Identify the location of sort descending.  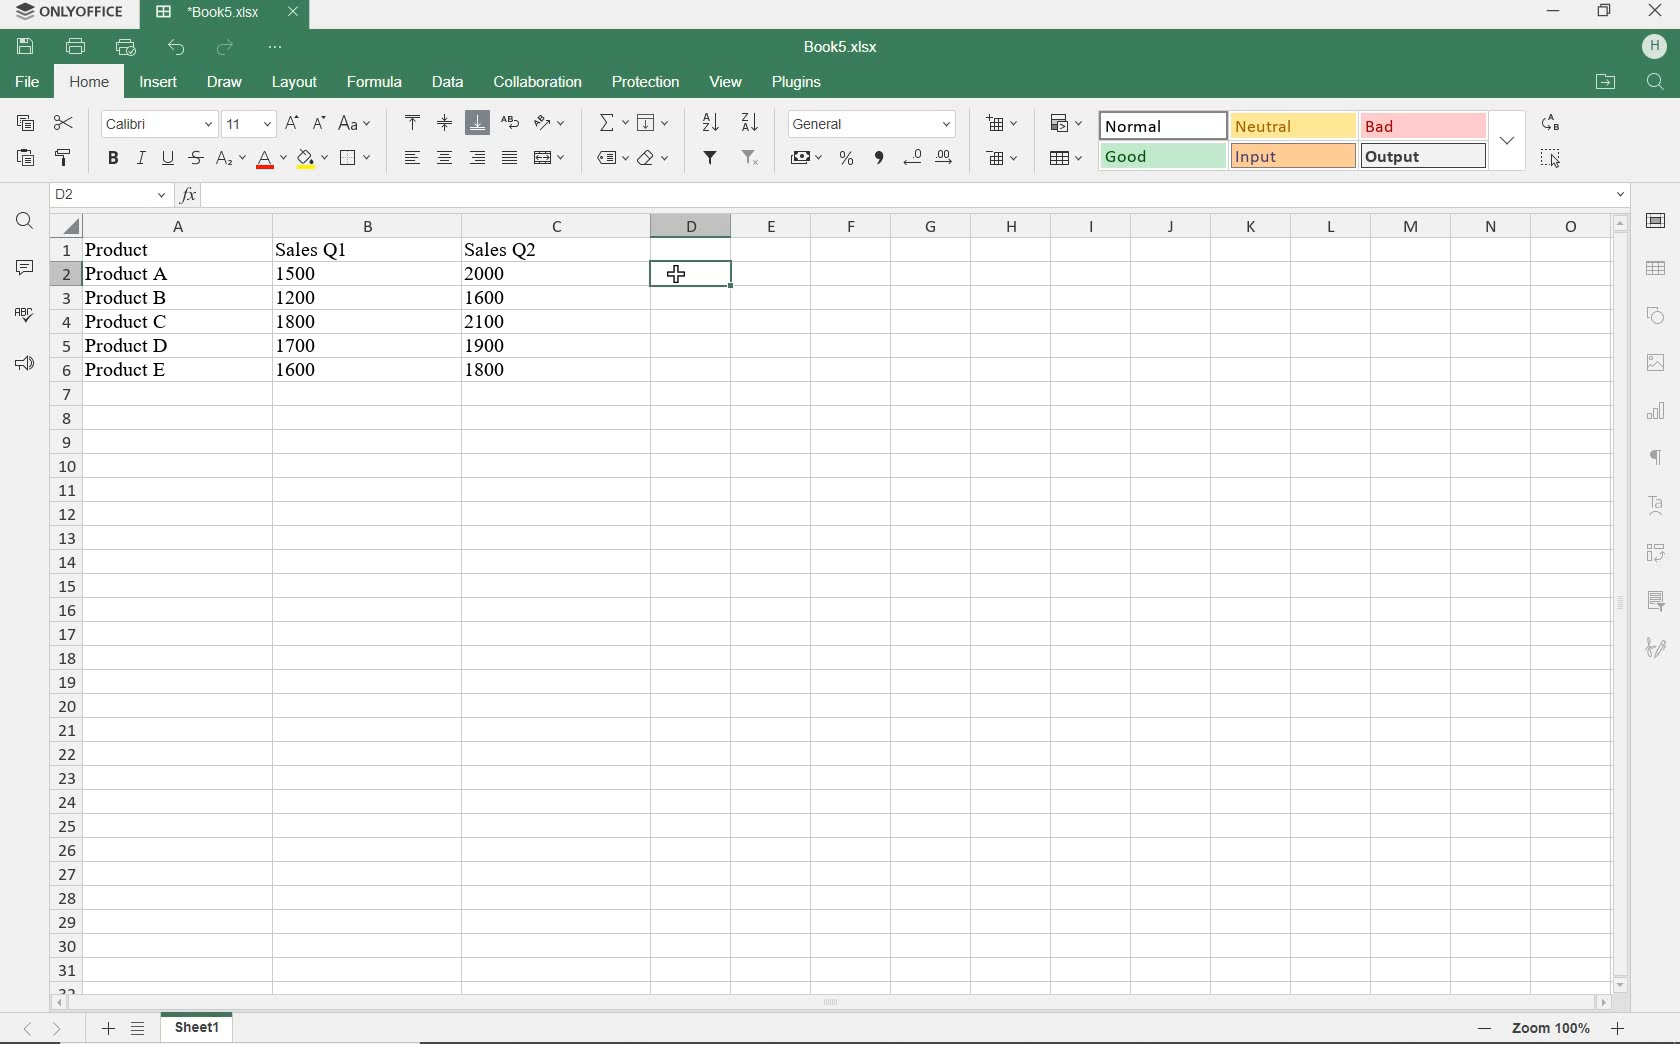
(750, 122).